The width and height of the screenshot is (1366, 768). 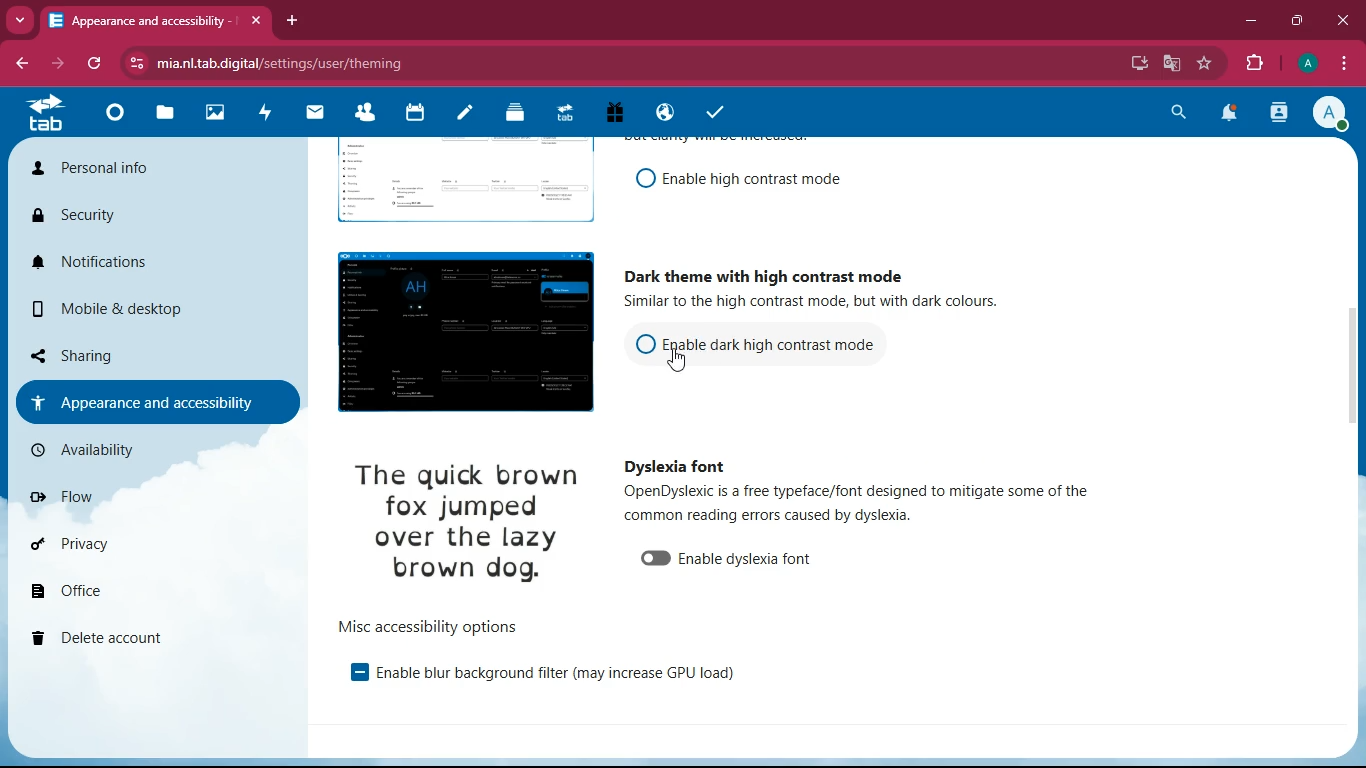 What do you see at coordinates (668, 114) in the screenshot?
I see `public` at bounding box center [668, 114].